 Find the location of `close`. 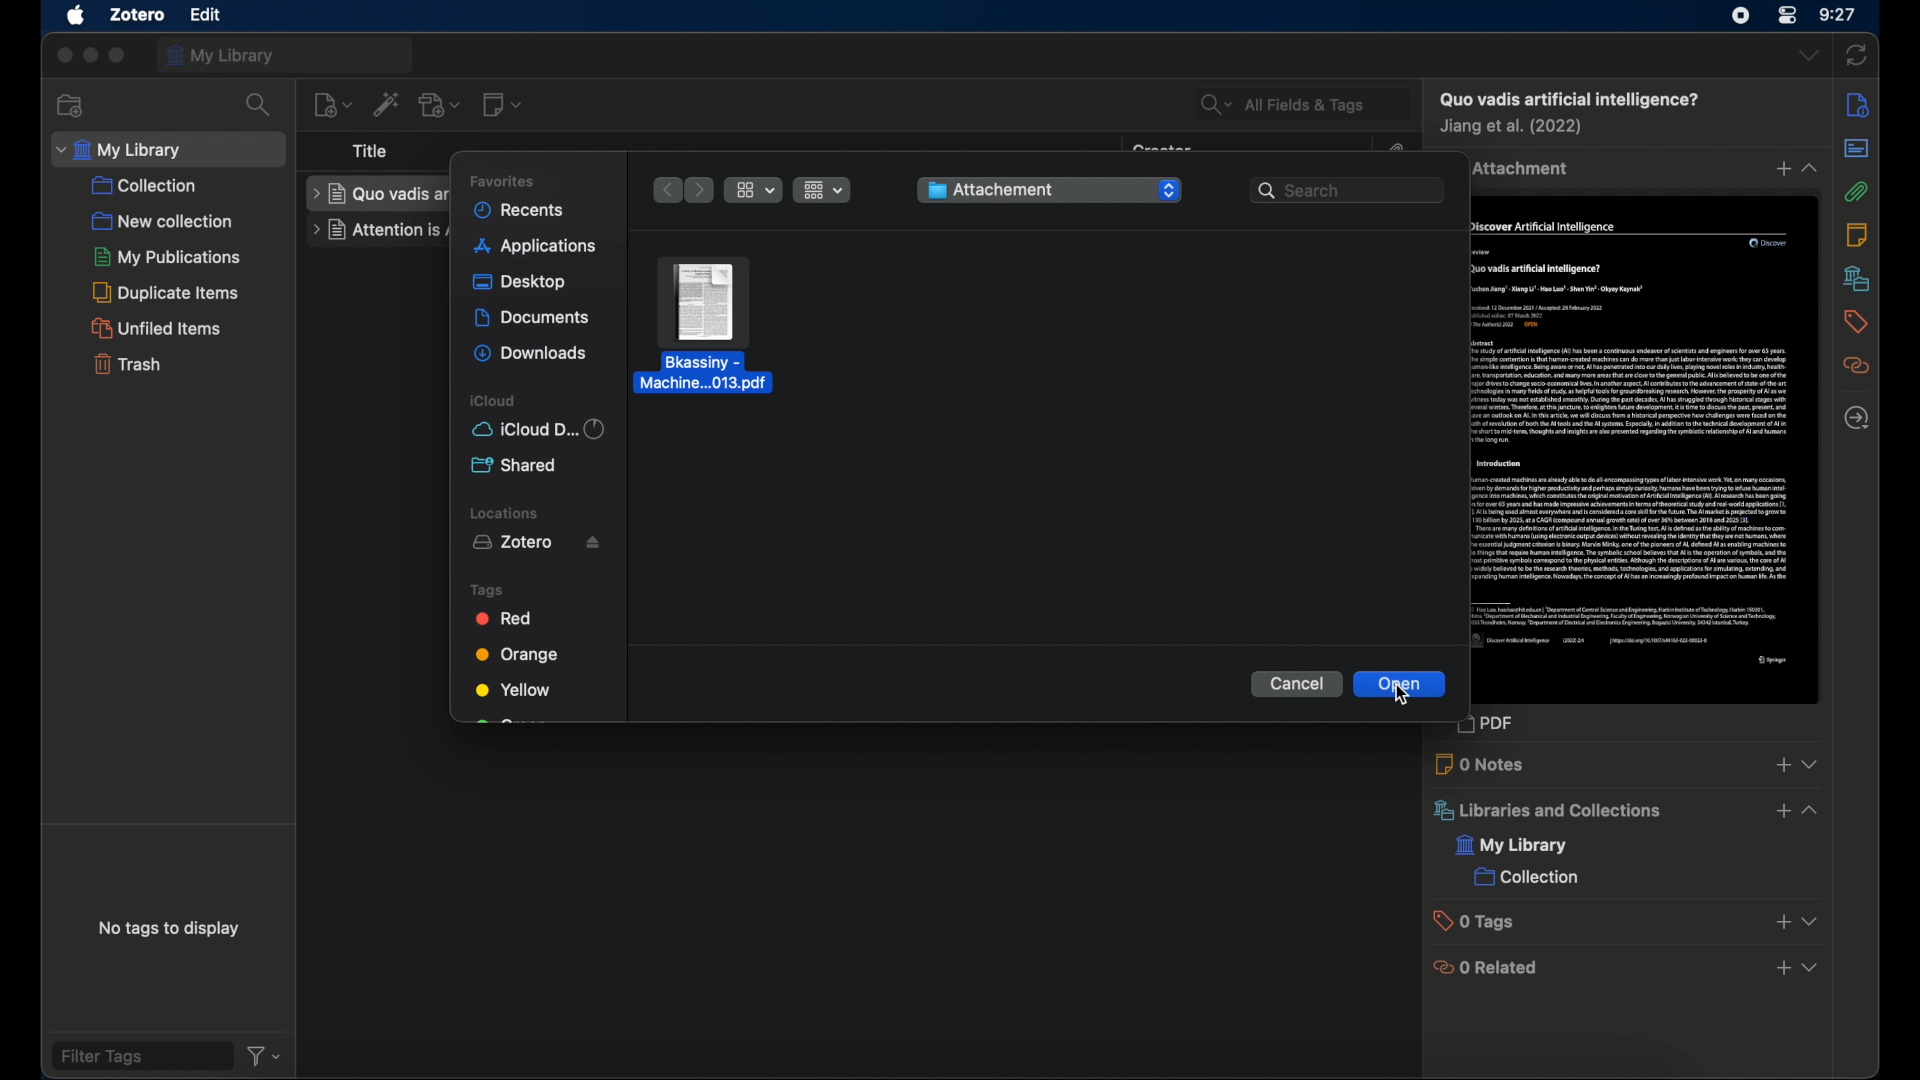

close is located at coordinates (61, 56).